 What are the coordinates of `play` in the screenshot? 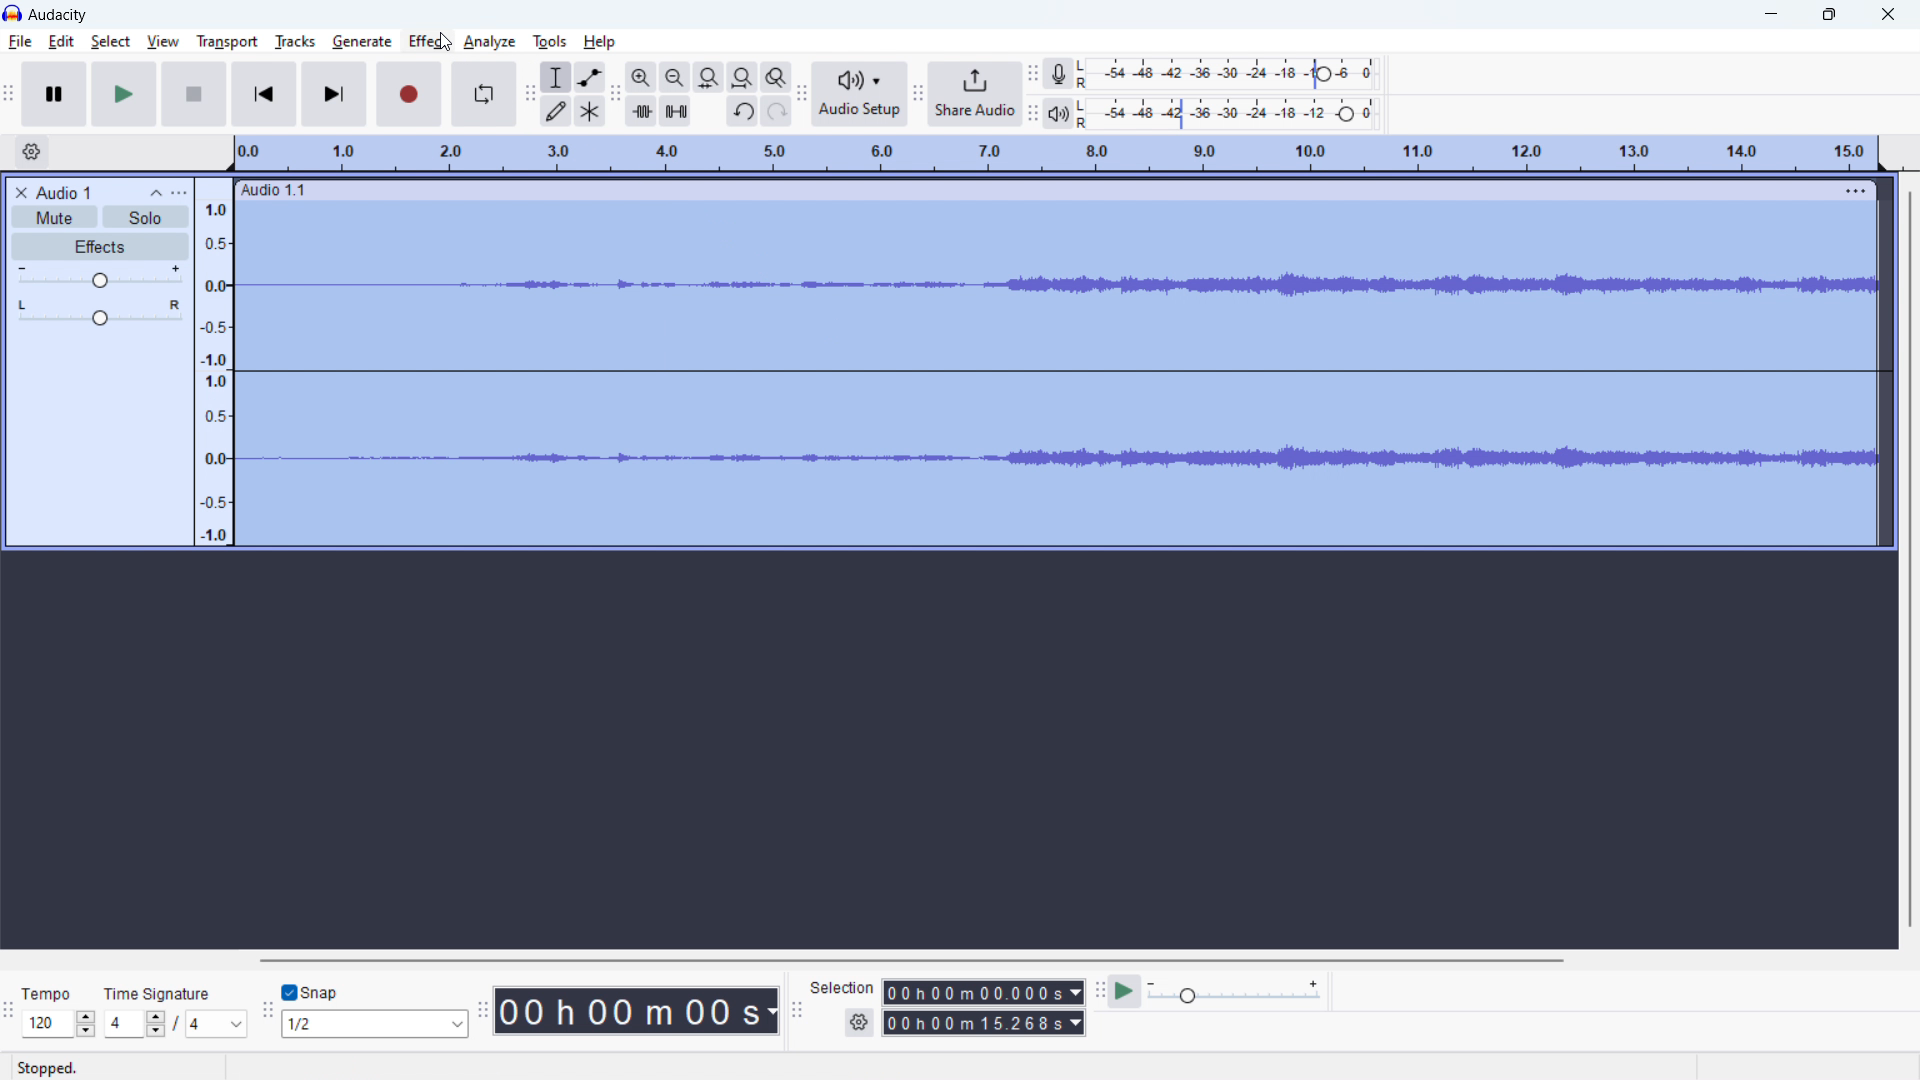 It's located at (125, 94).